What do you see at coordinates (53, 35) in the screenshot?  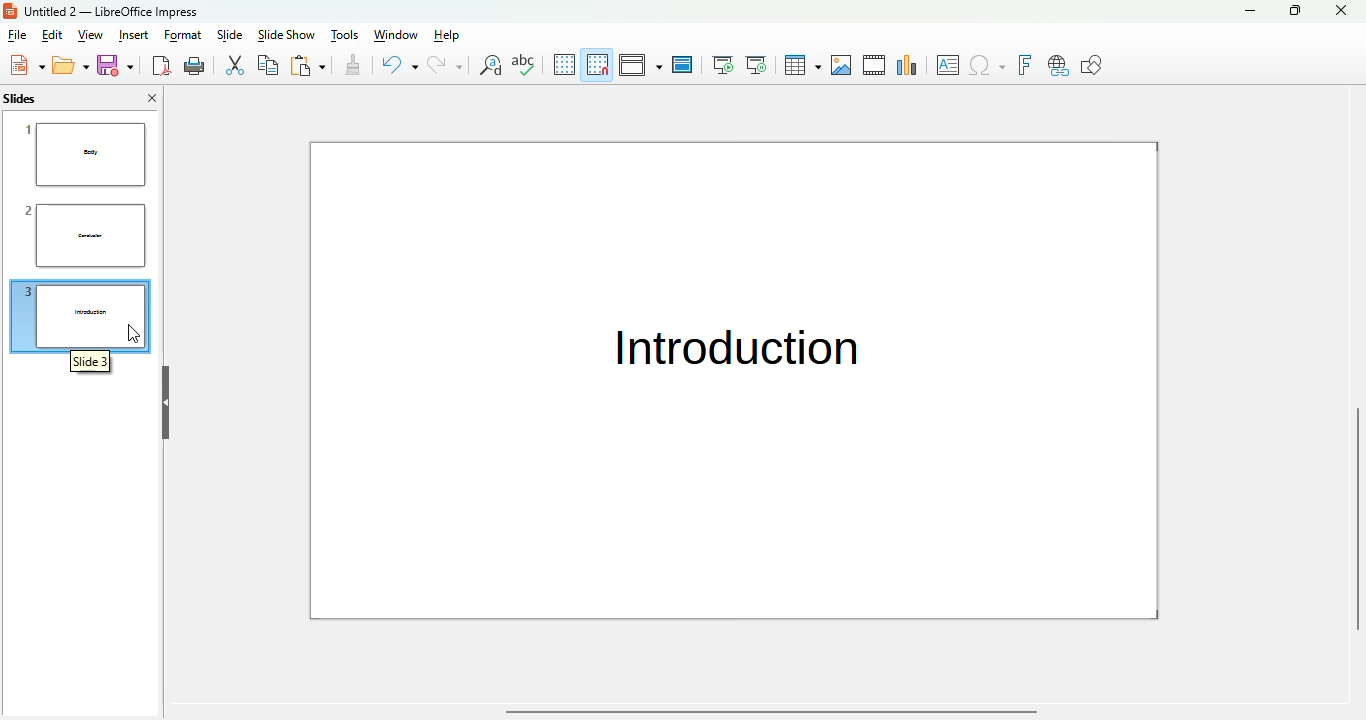 I see `edit` at bounding box center [53, 35].